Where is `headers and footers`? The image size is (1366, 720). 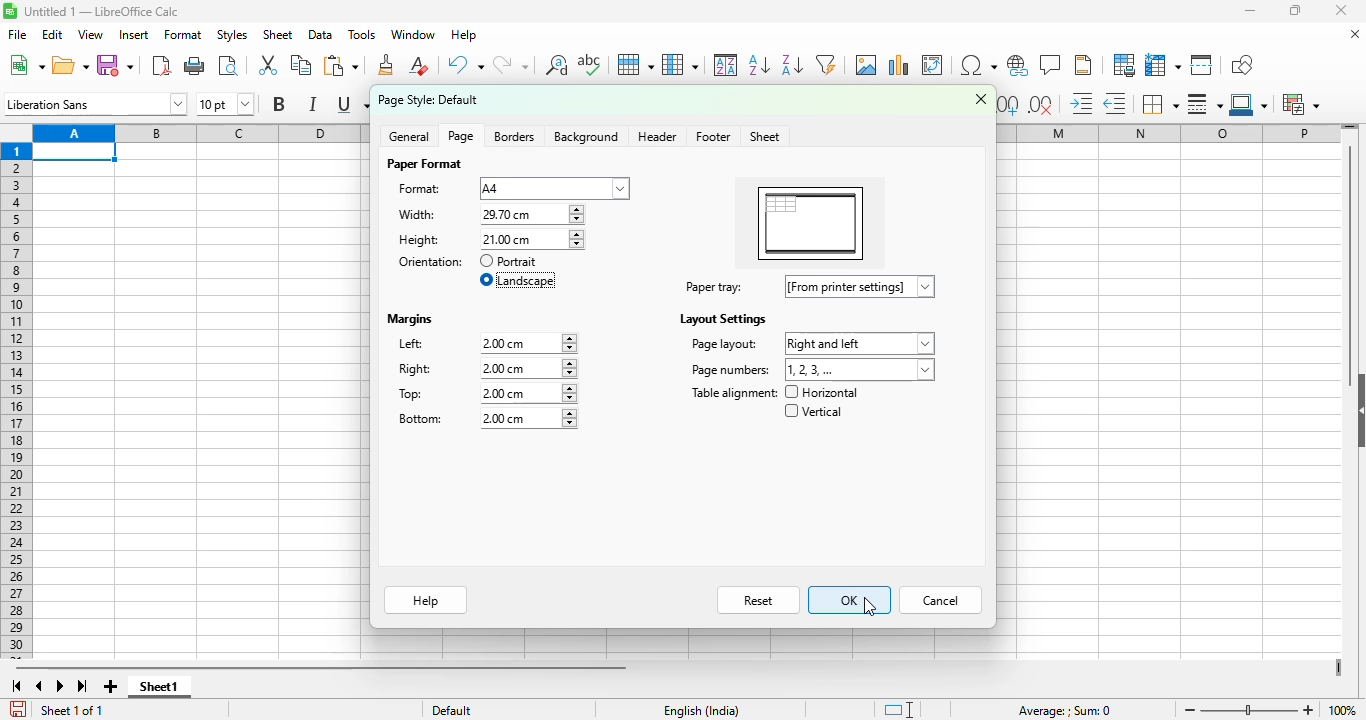
headers and footers is located at coordinates (1083, 65).